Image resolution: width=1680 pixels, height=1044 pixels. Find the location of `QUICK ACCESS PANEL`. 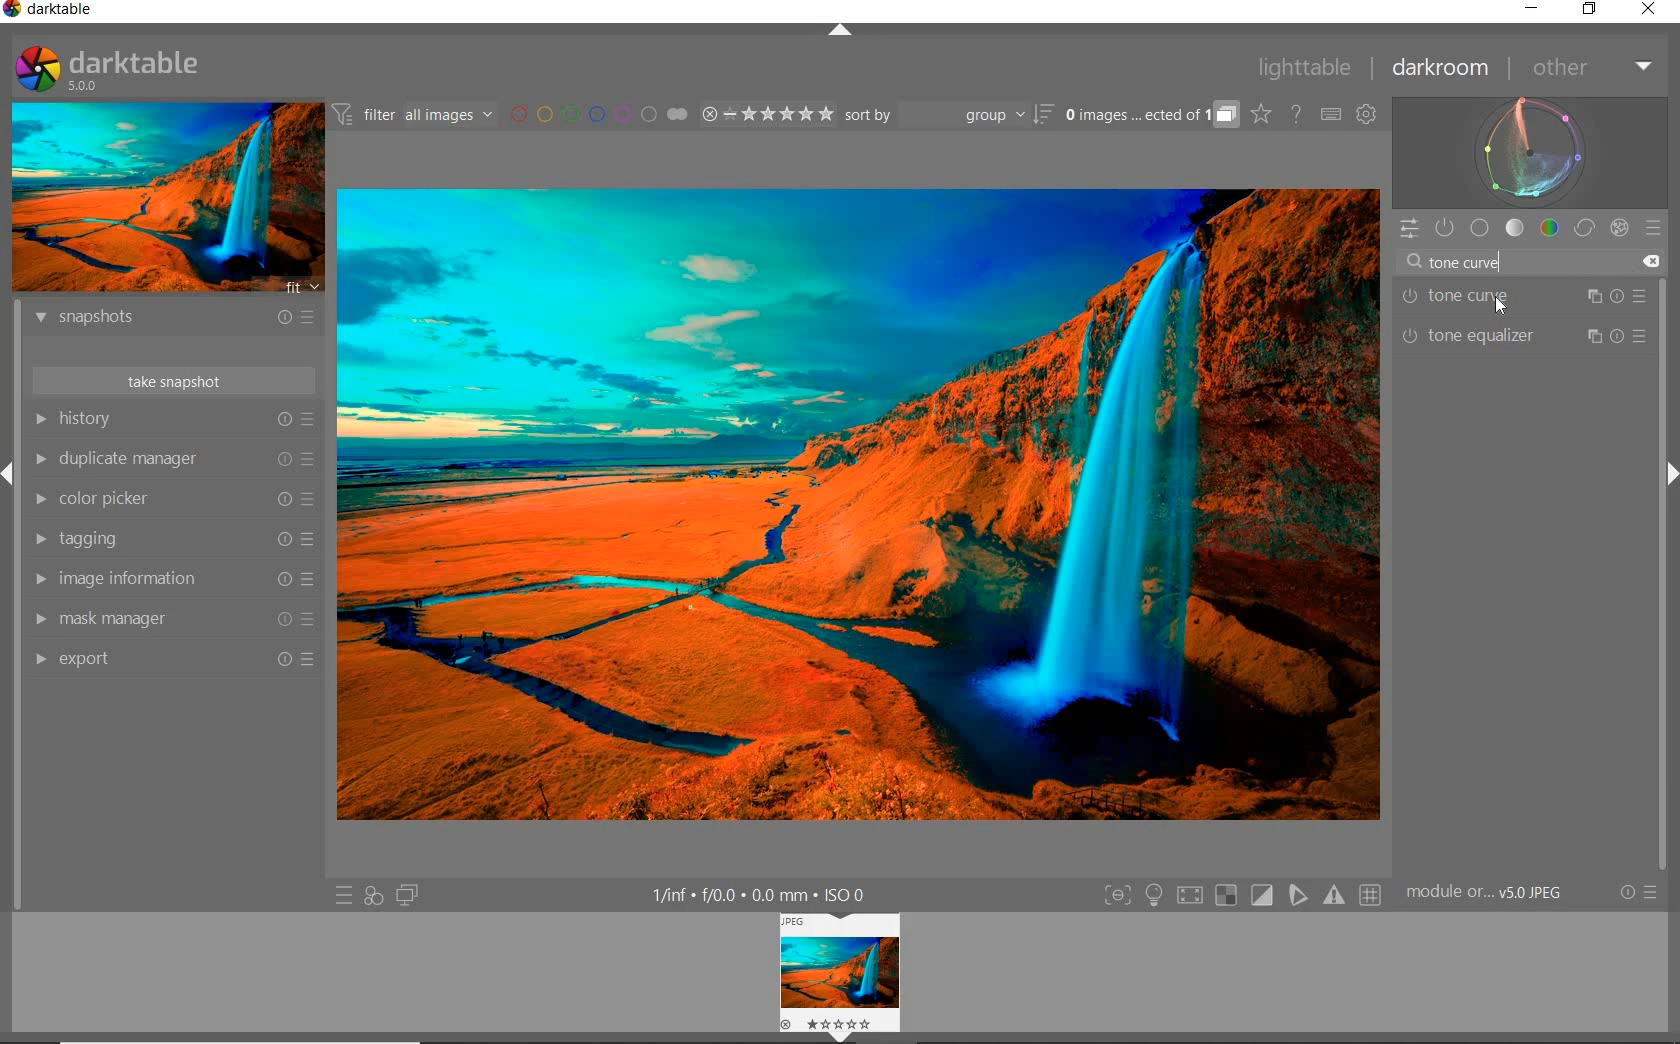

QUICK ACCESS PANEL is located at coordinates (1409, 229).